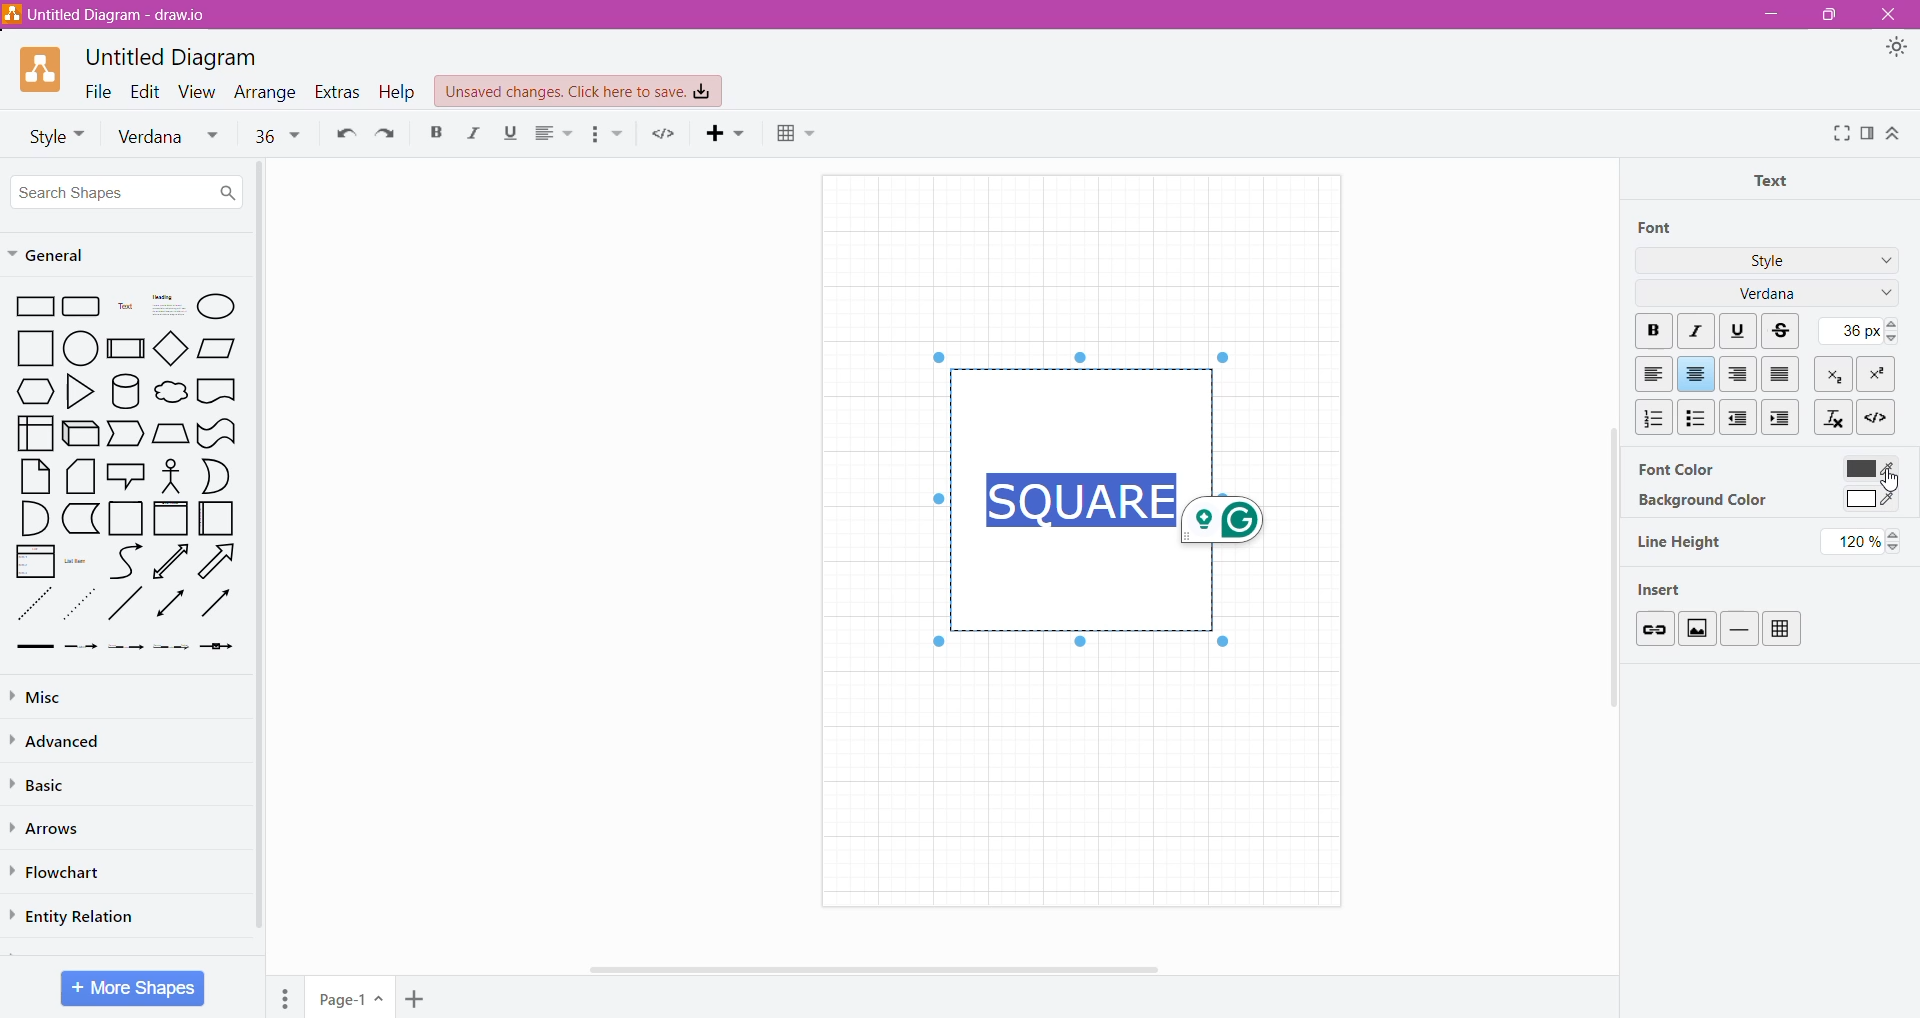 The image size is (1920, 1018). Describe the element at coordinates (729, 132) in the screenshot. I see `Insert` at that location.